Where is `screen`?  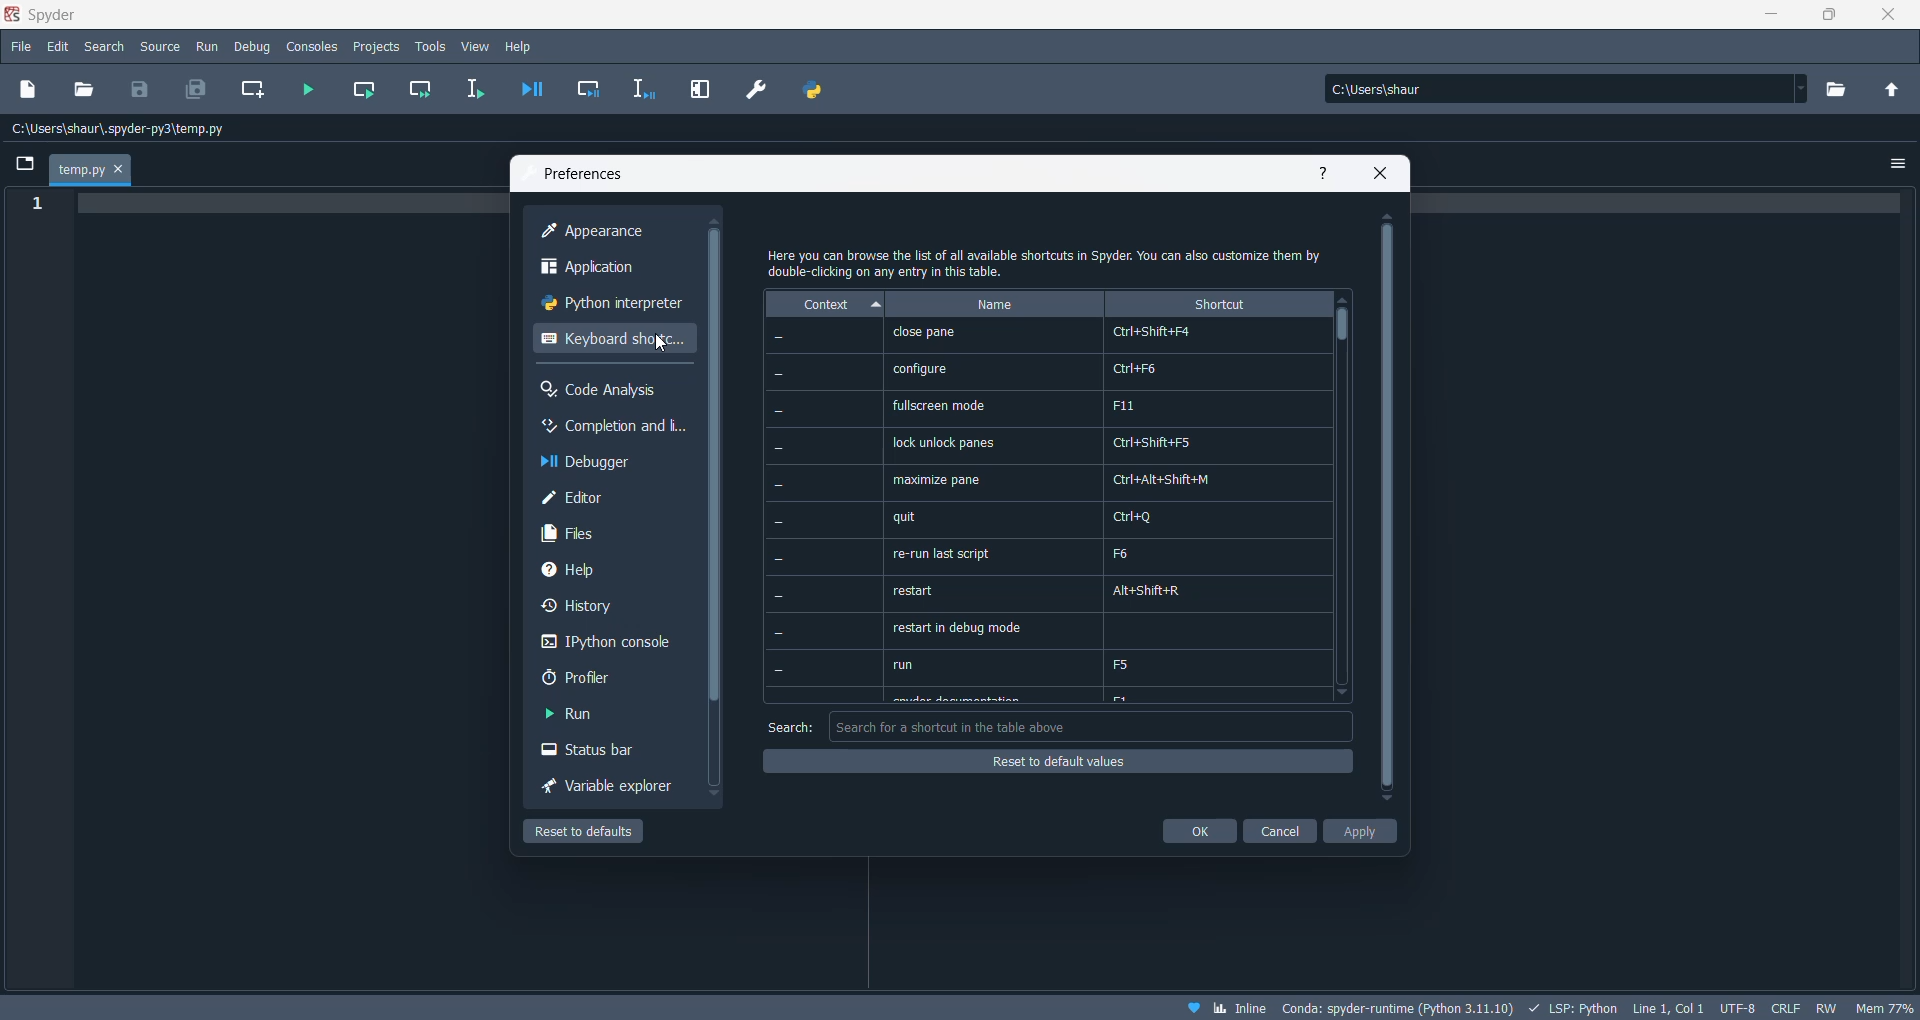
screen is located at coordinates (21, 162).